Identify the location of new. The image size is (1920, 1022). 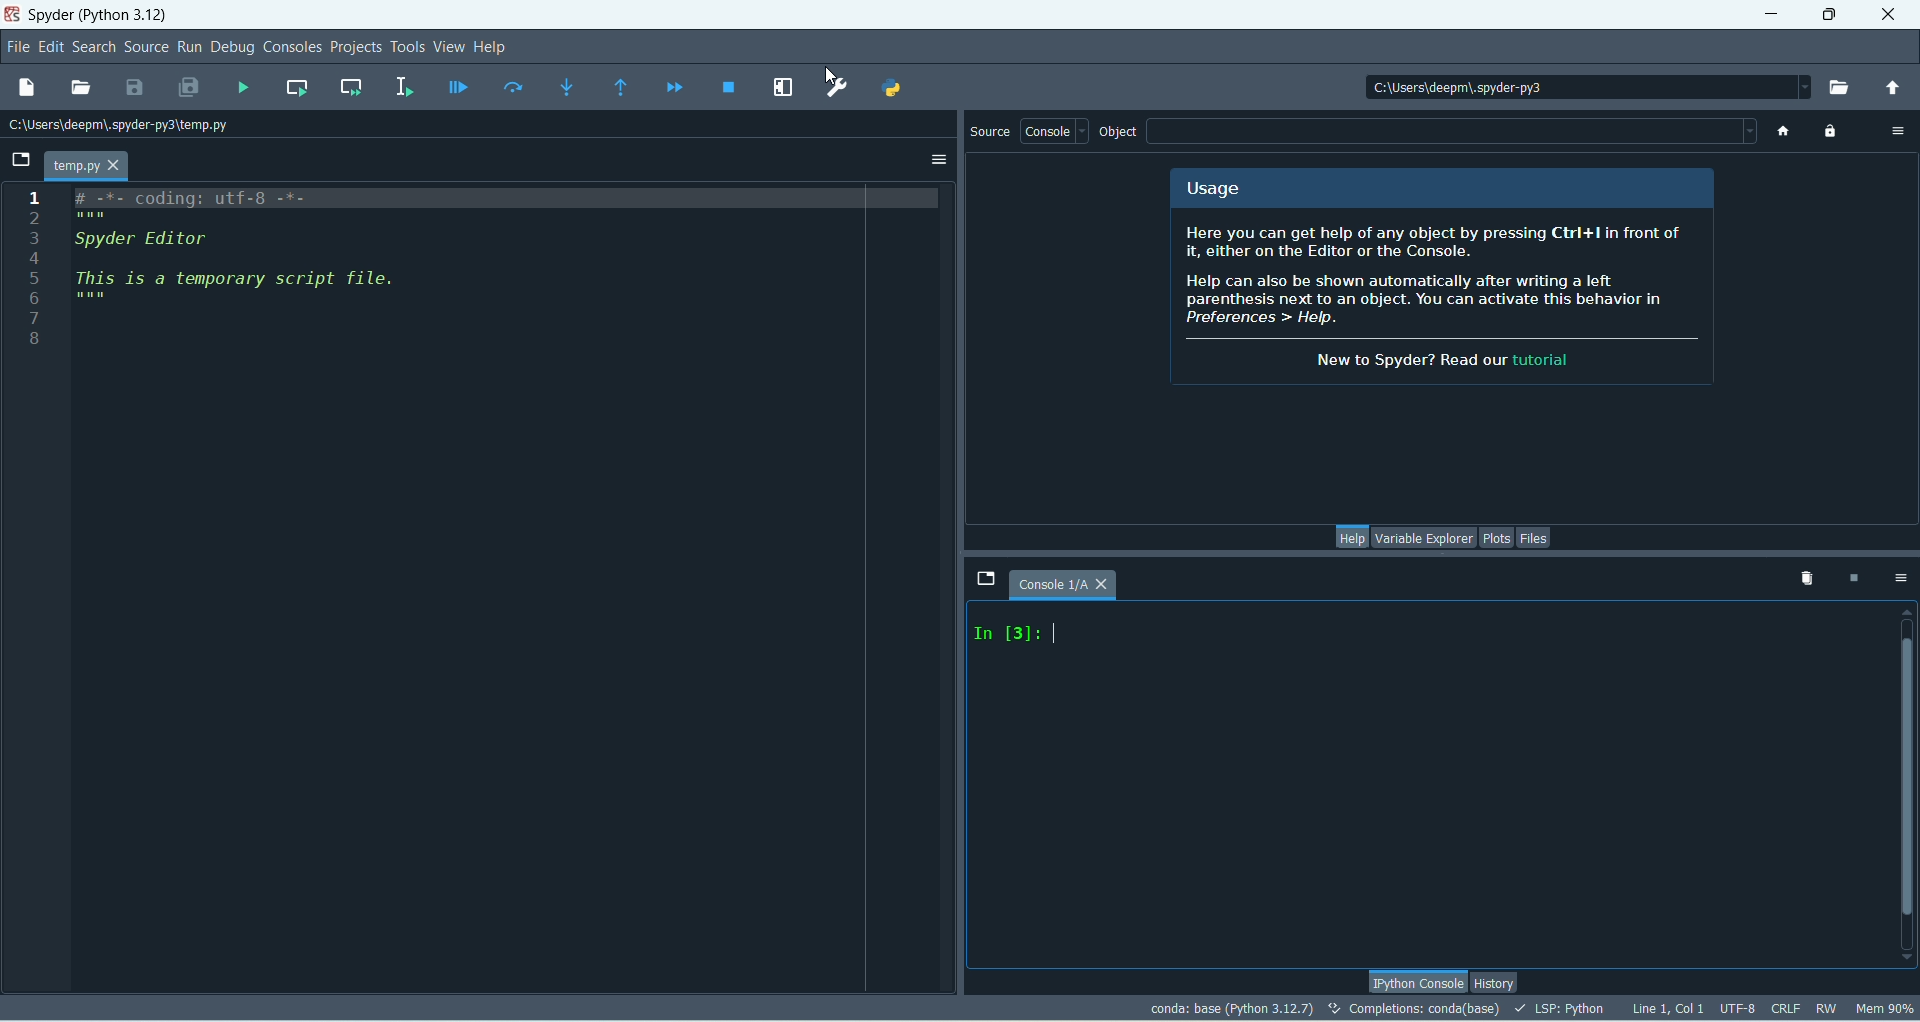
(27, 88).